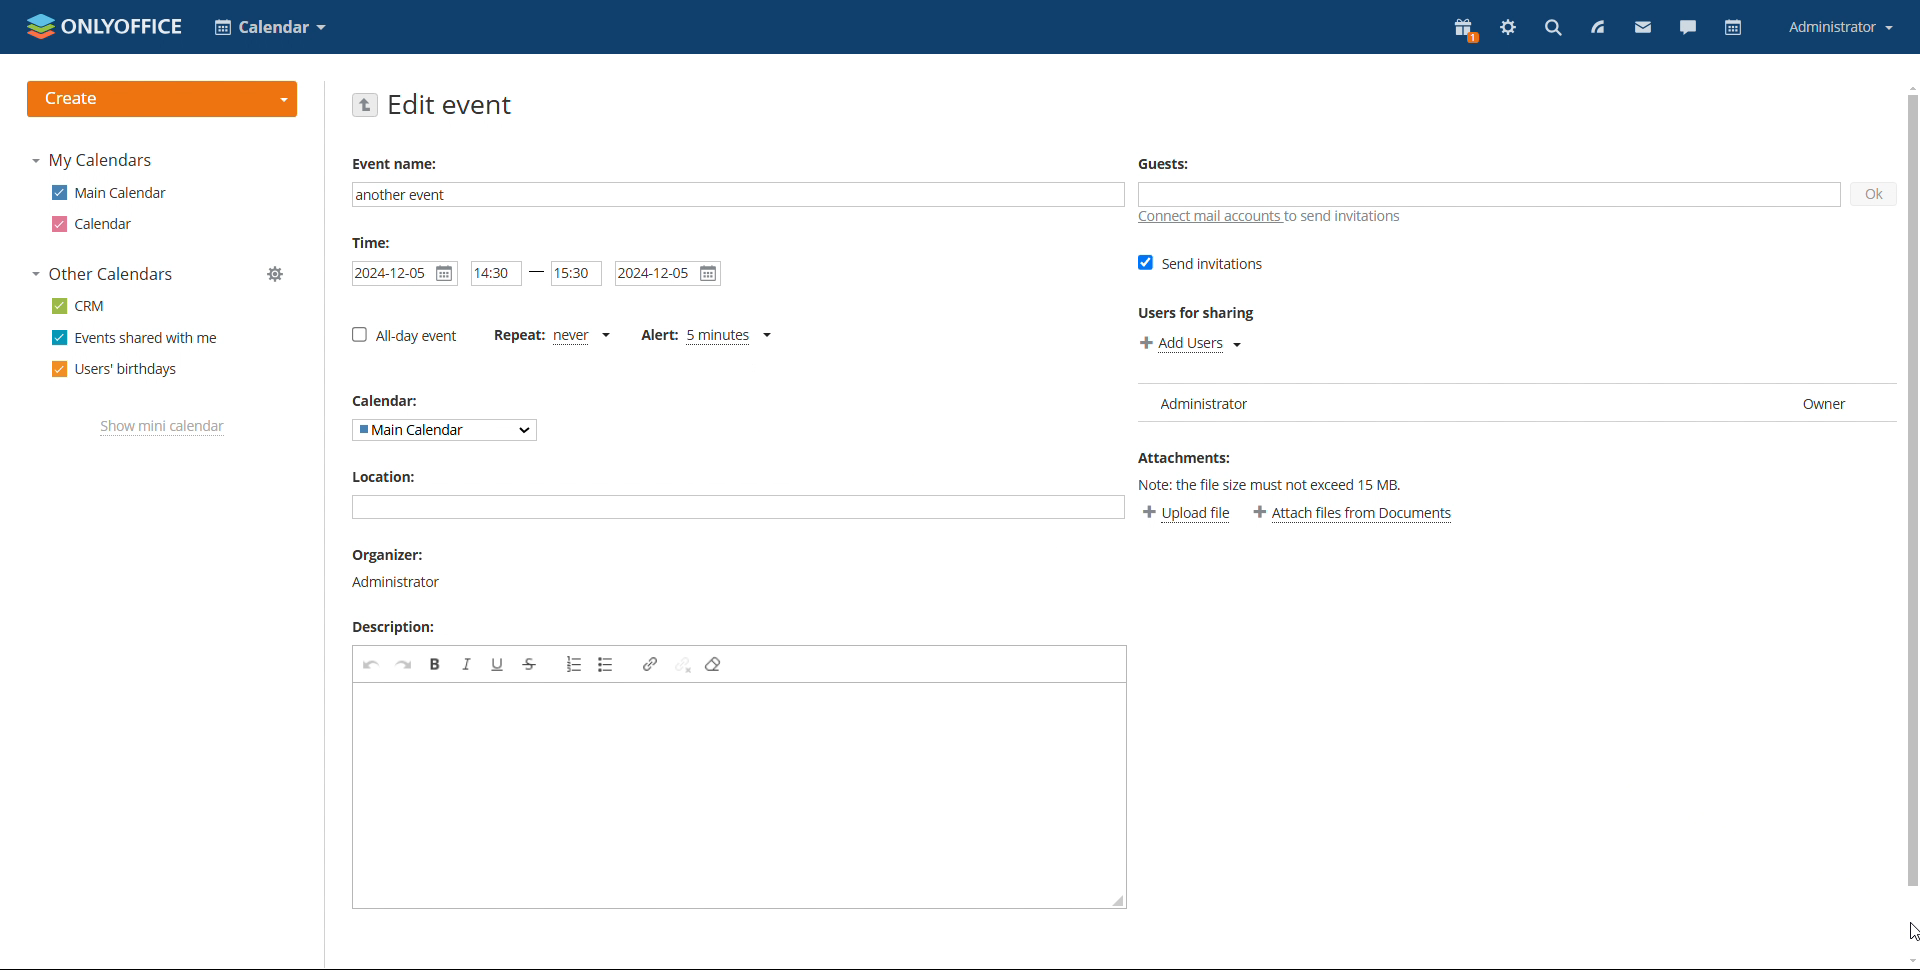  I want to click on add users, so click(1190, 343).